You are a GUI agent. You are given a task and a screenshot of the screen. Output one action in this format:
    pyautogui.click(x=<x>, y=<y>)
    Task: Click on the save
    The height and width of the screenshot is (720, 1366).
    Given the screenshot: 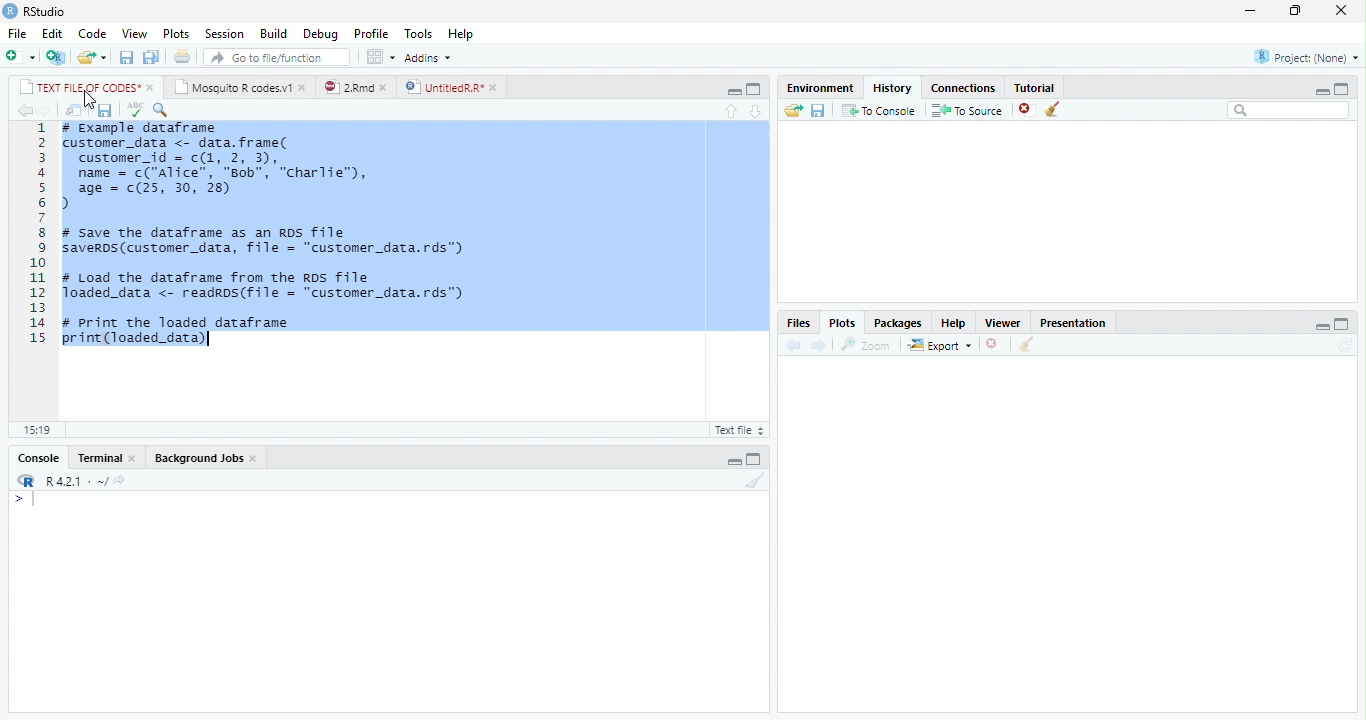 What is the action you would take?
    pyautogui.click(x=104, y=111)
    